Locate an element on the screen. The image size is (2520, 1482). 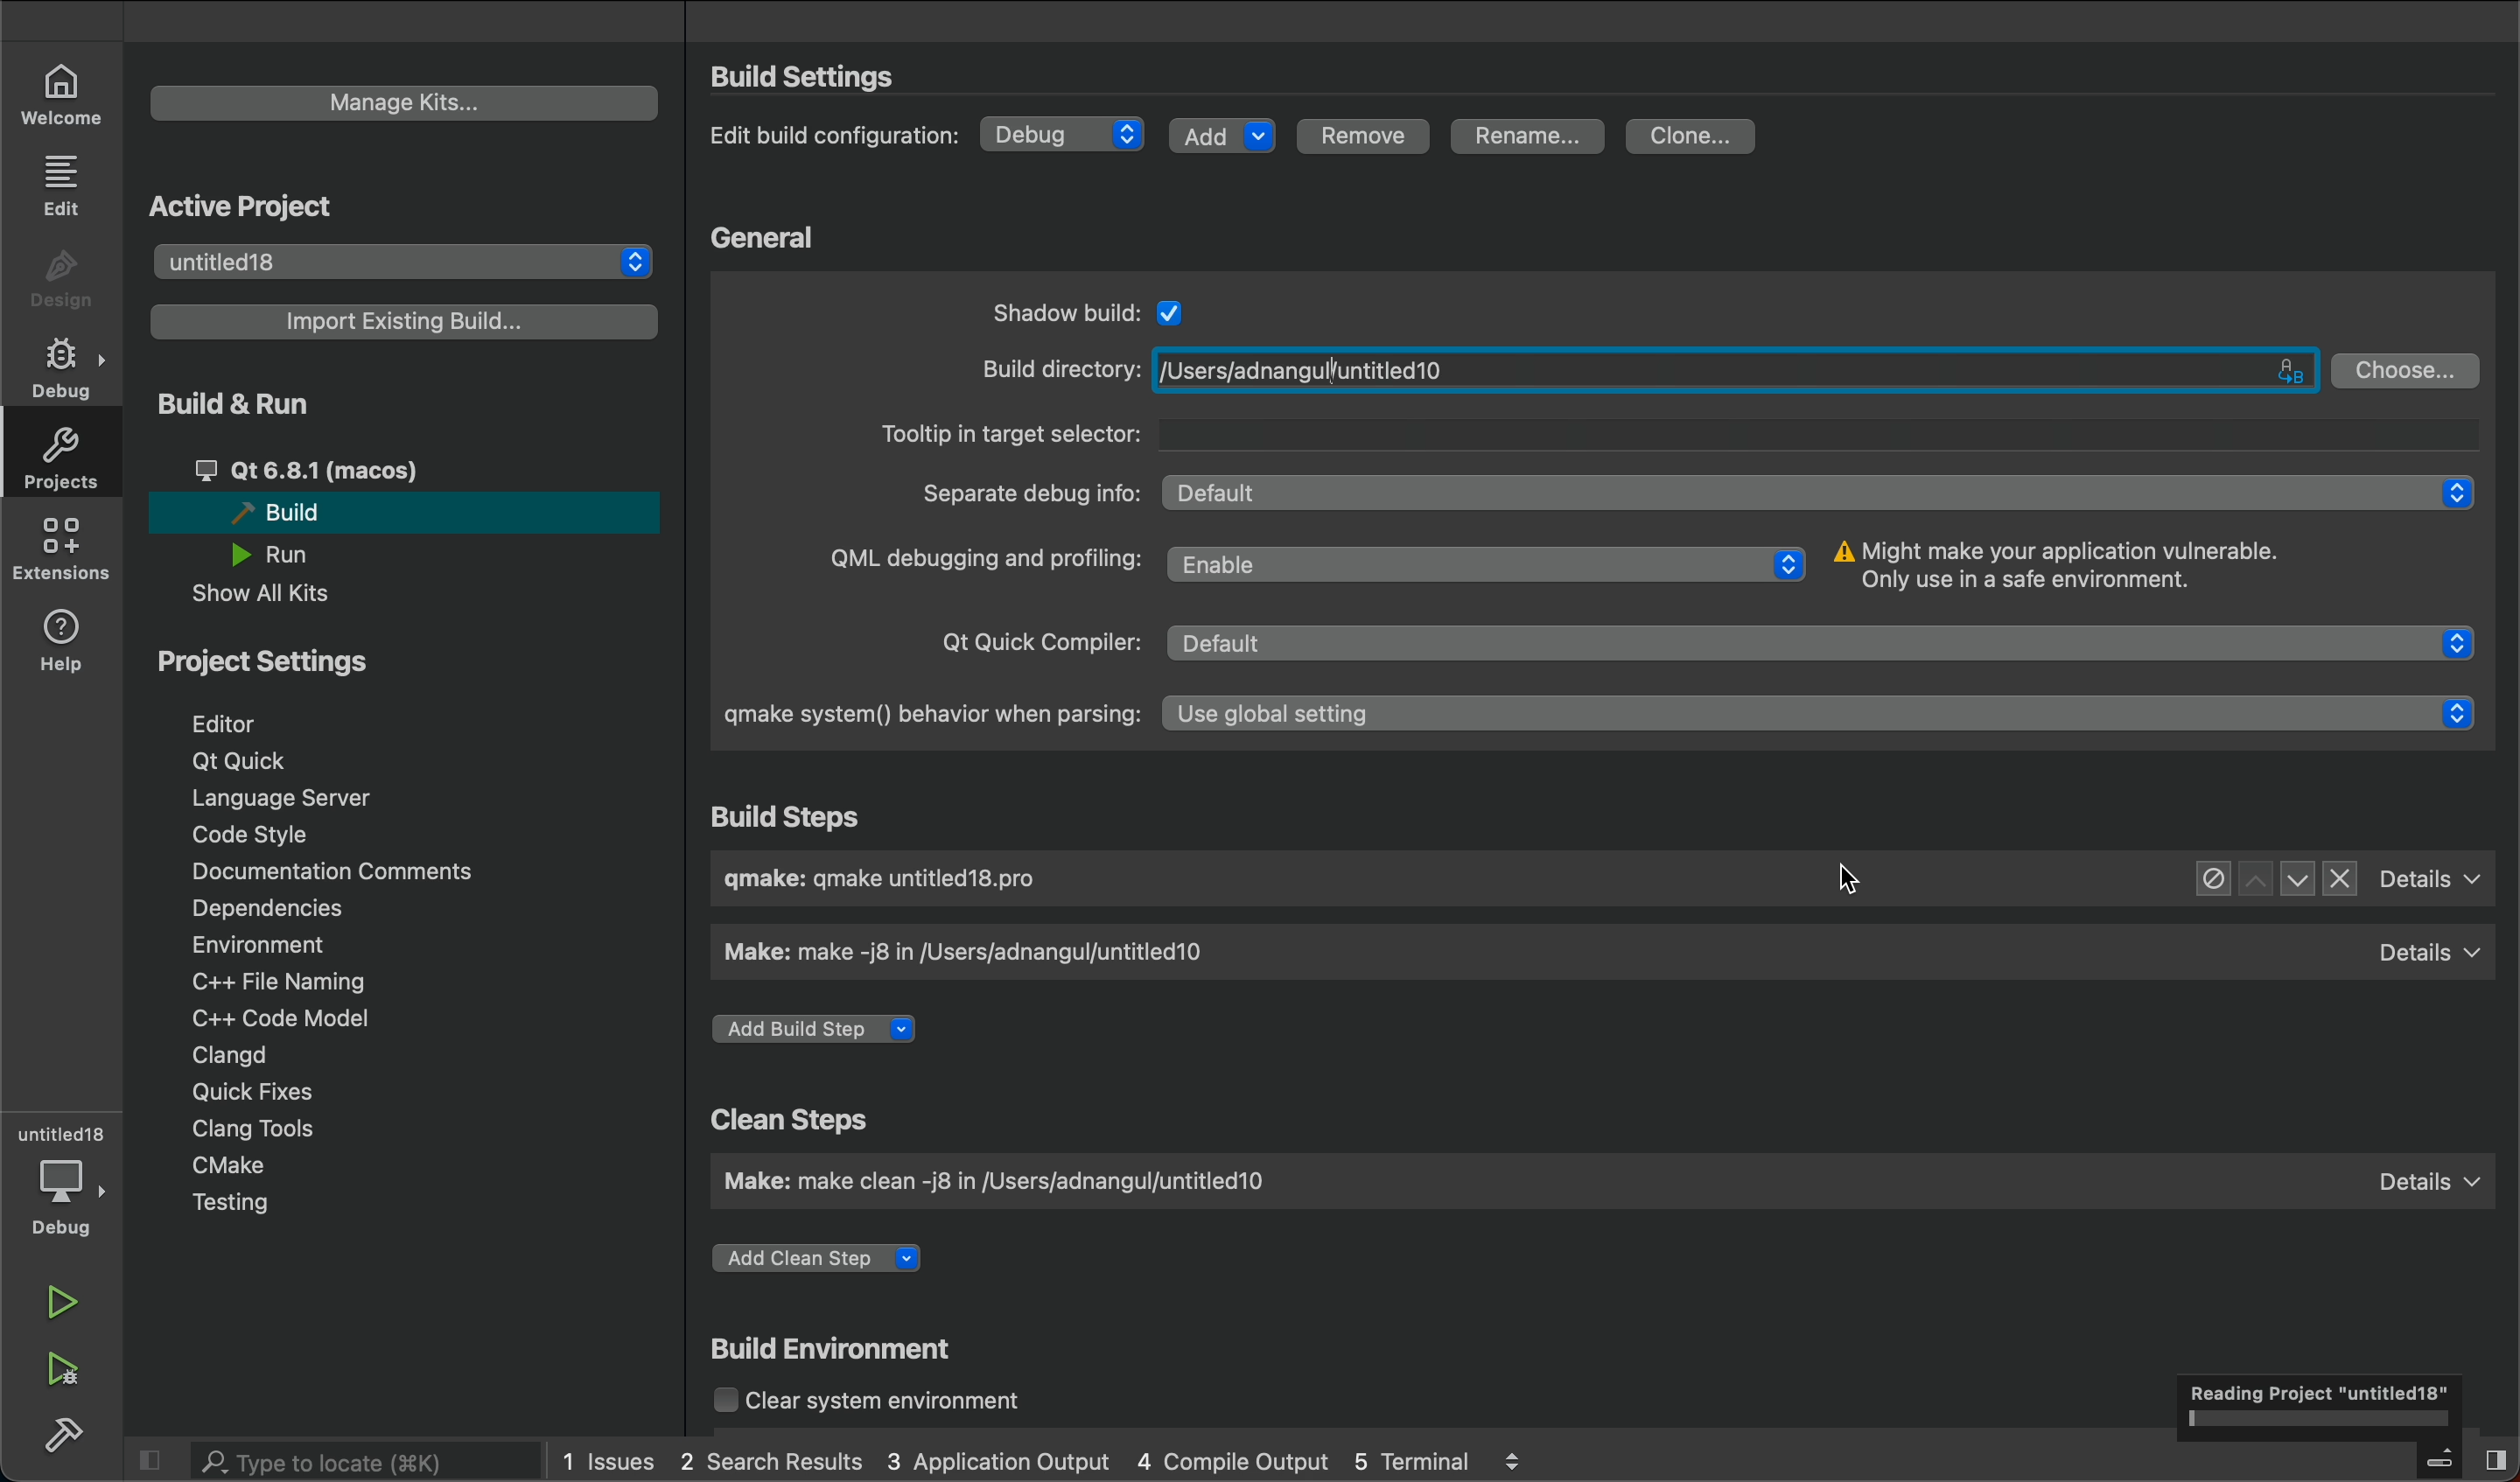
gmake: gmake untitled18.pro is located at coordinates (901, 882).